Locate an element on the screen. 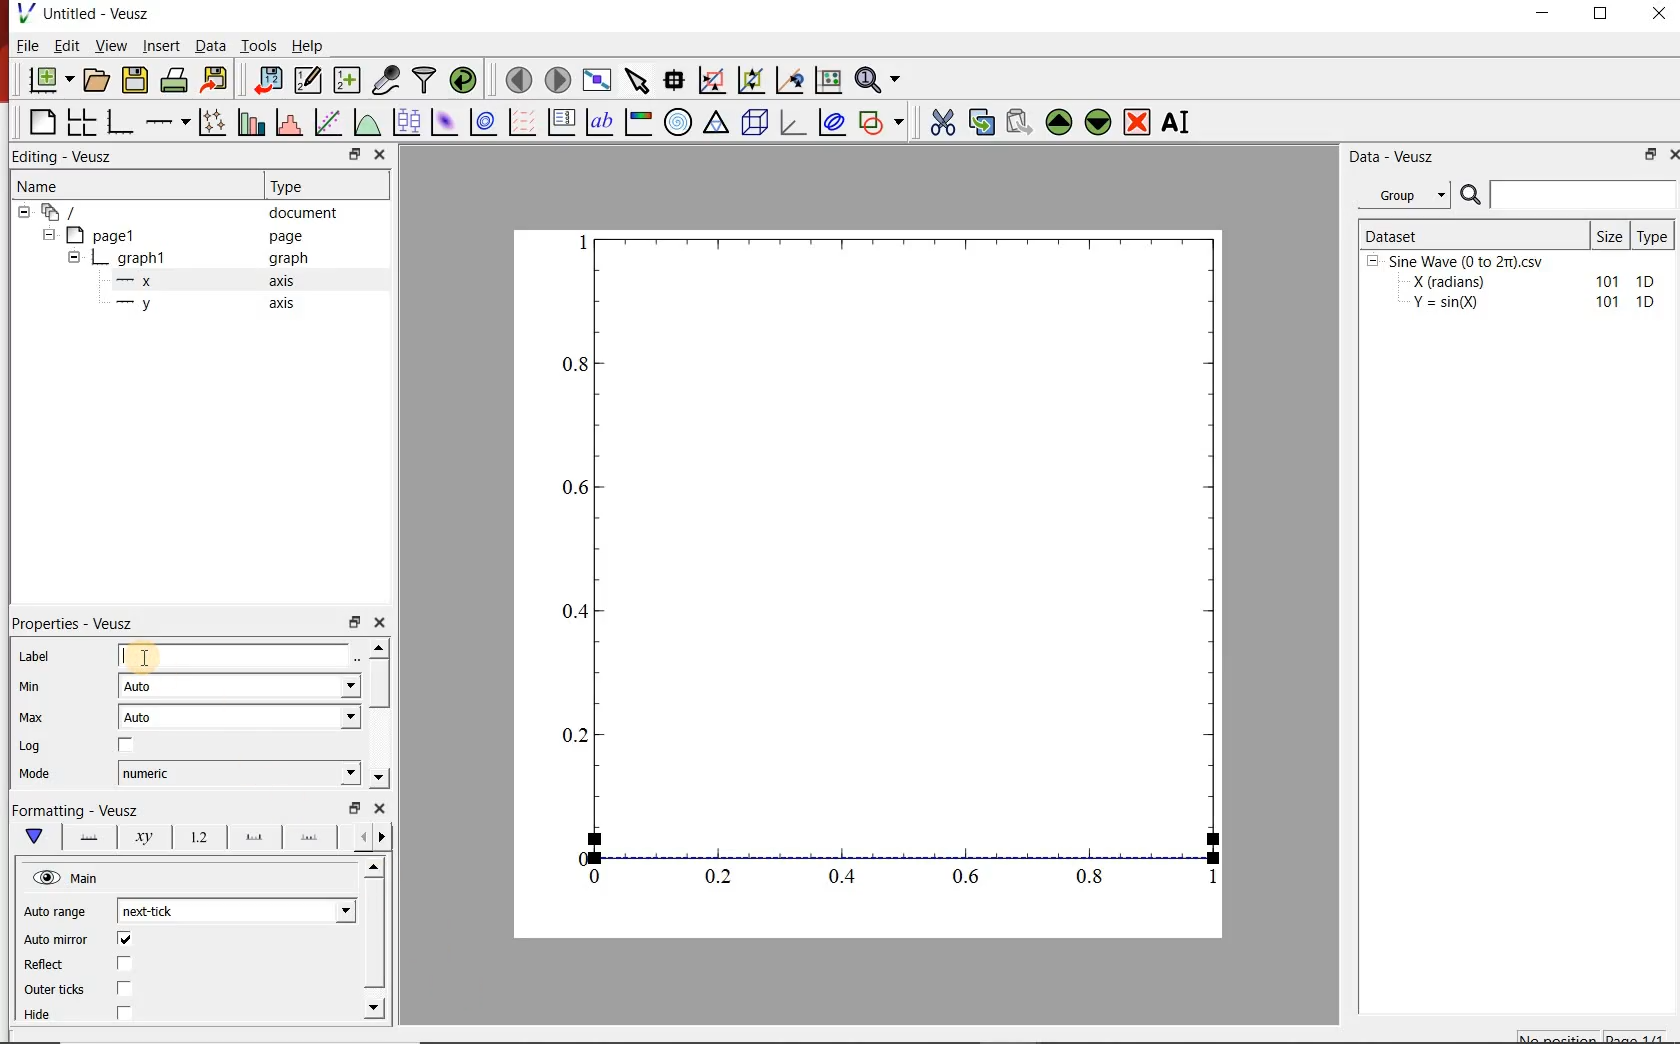  Group is located at coordinates (1410, 195).